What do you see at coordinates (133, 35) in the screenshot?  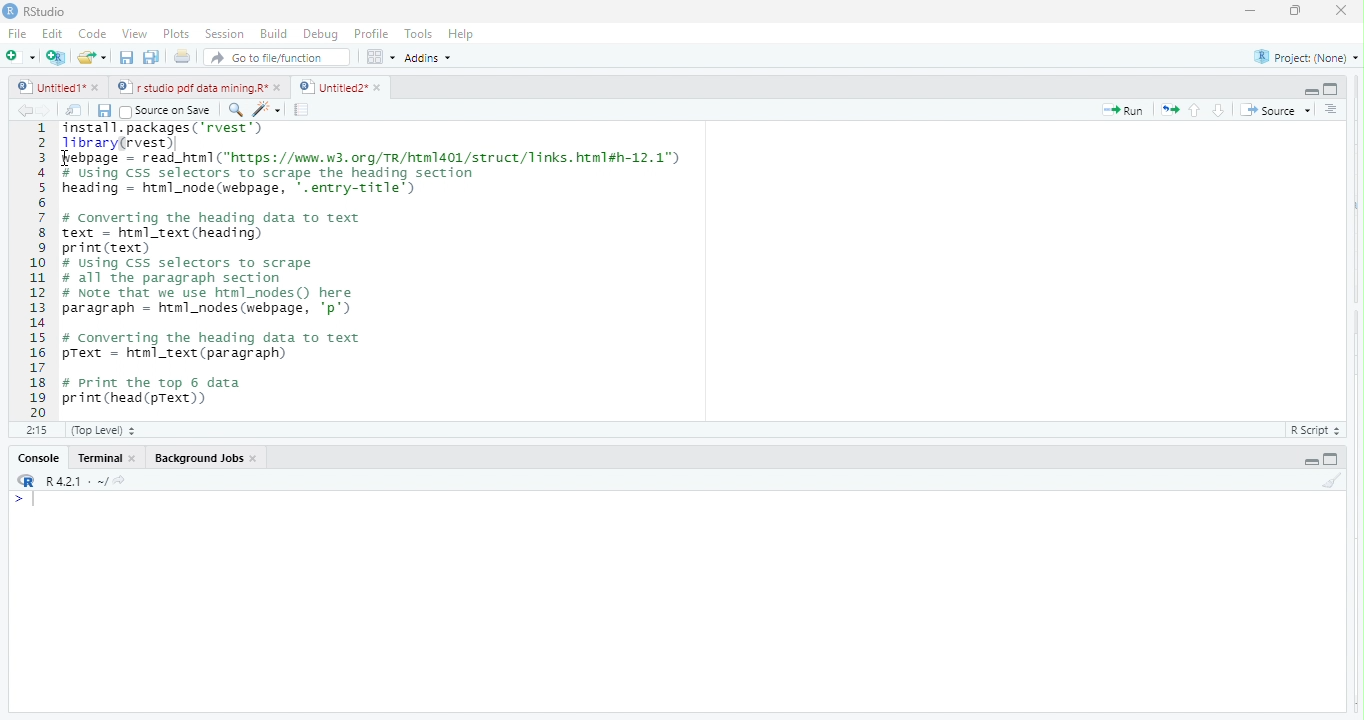 I see `View` at bounding box center [133, 35].